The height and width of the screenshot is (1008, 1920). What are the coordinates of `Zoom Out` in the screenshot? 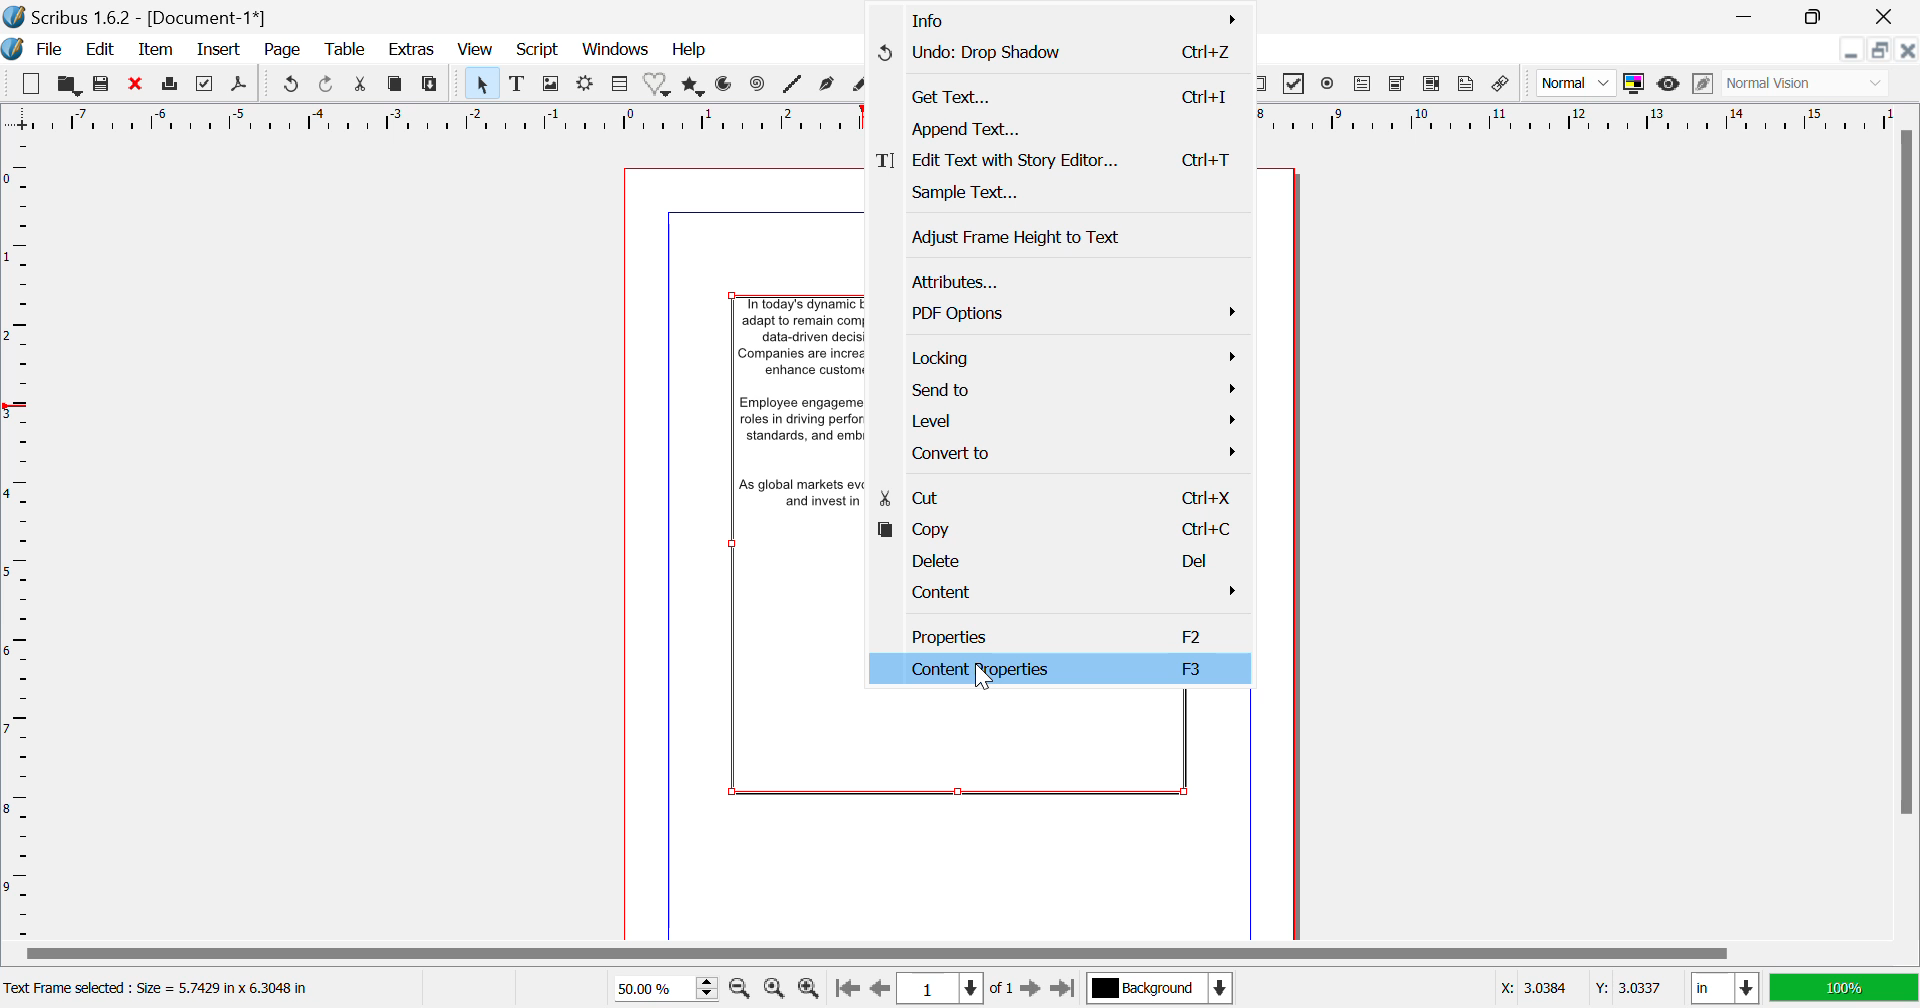 It's located at (740, 987).